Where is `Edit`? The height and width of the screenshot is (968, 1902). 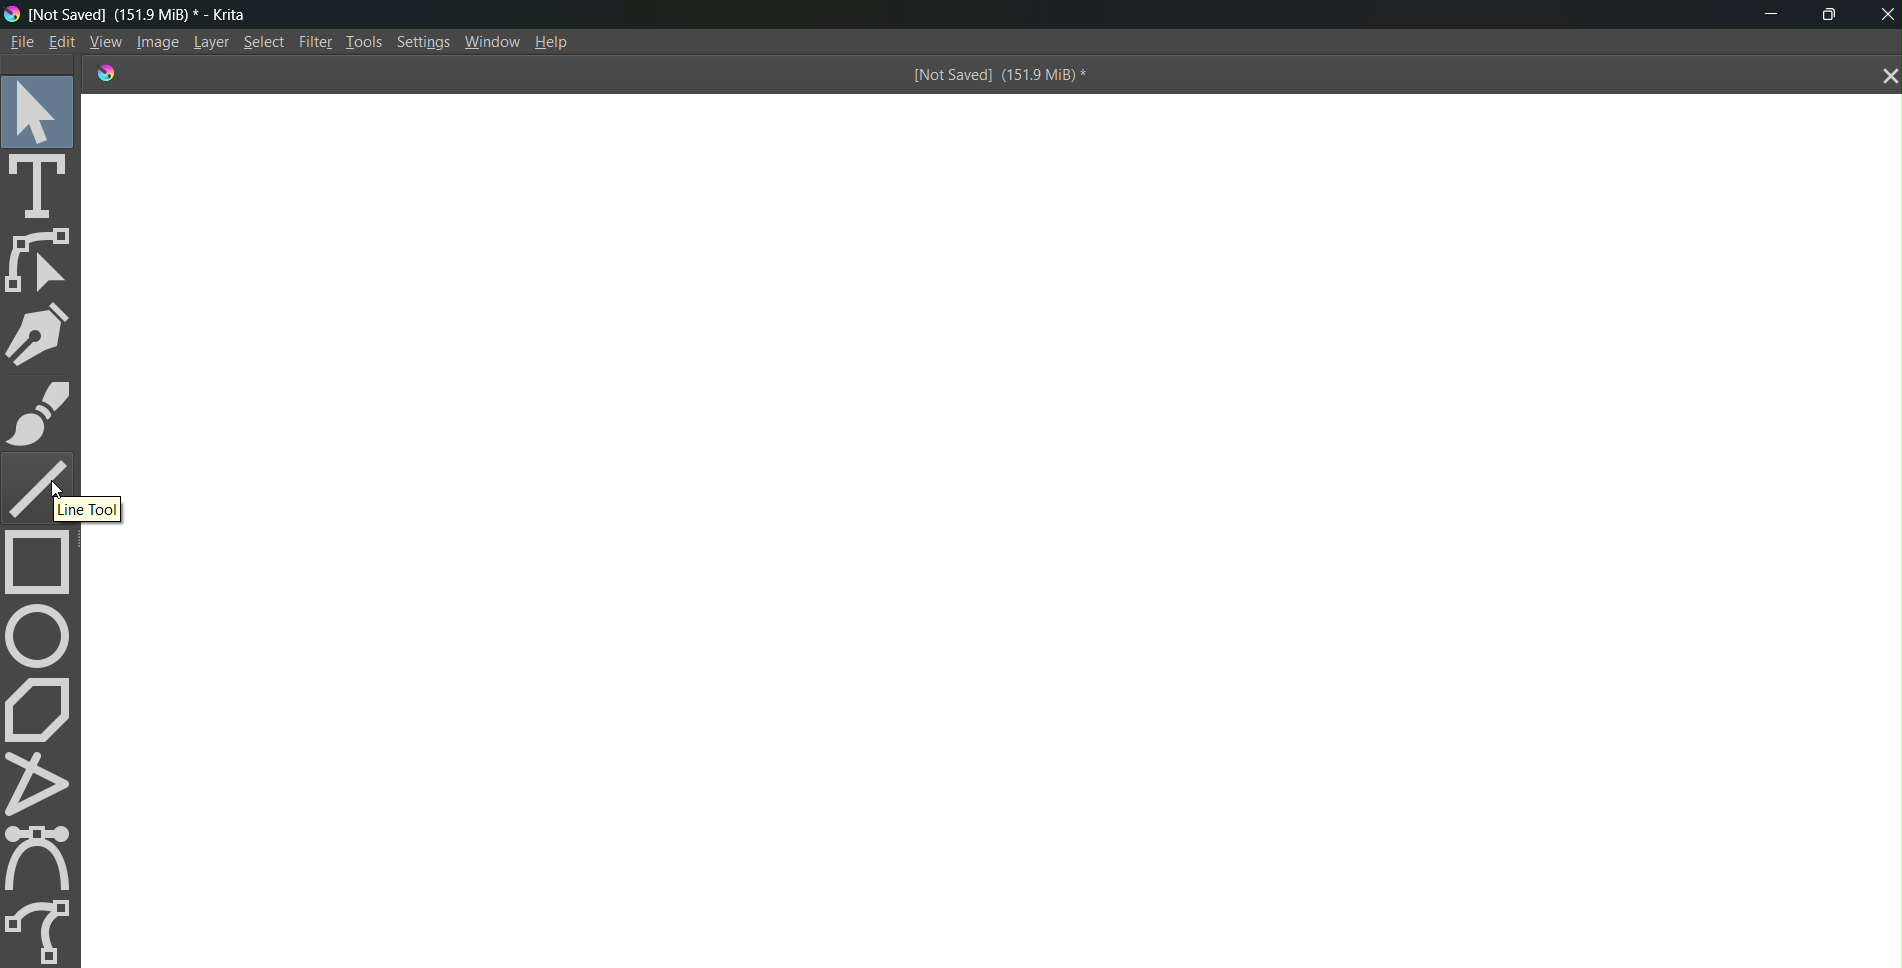
Edit is located at coordinates (62, 42).